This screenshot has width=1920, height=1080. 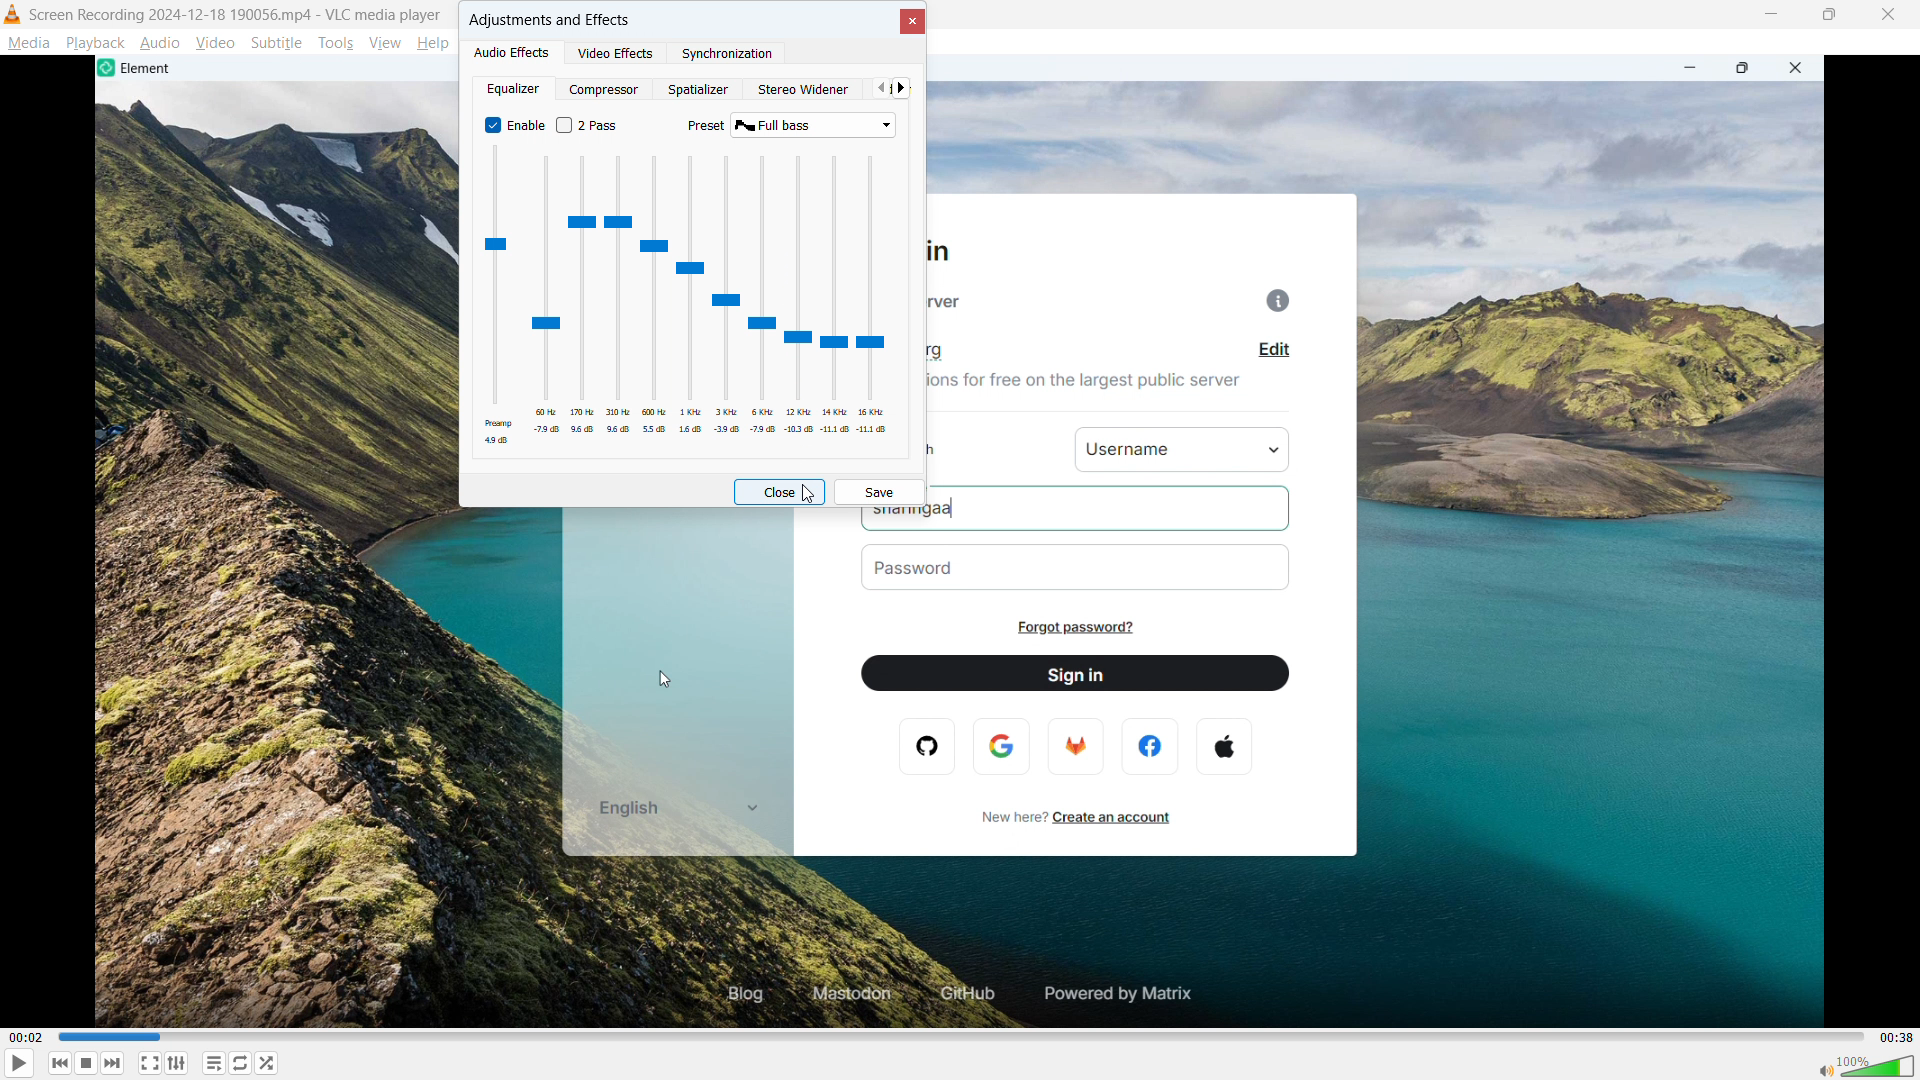 What do you see at coordinates (617, 52) in the screenshot?
I see `Video effects ` at bounding box center [617, 52].